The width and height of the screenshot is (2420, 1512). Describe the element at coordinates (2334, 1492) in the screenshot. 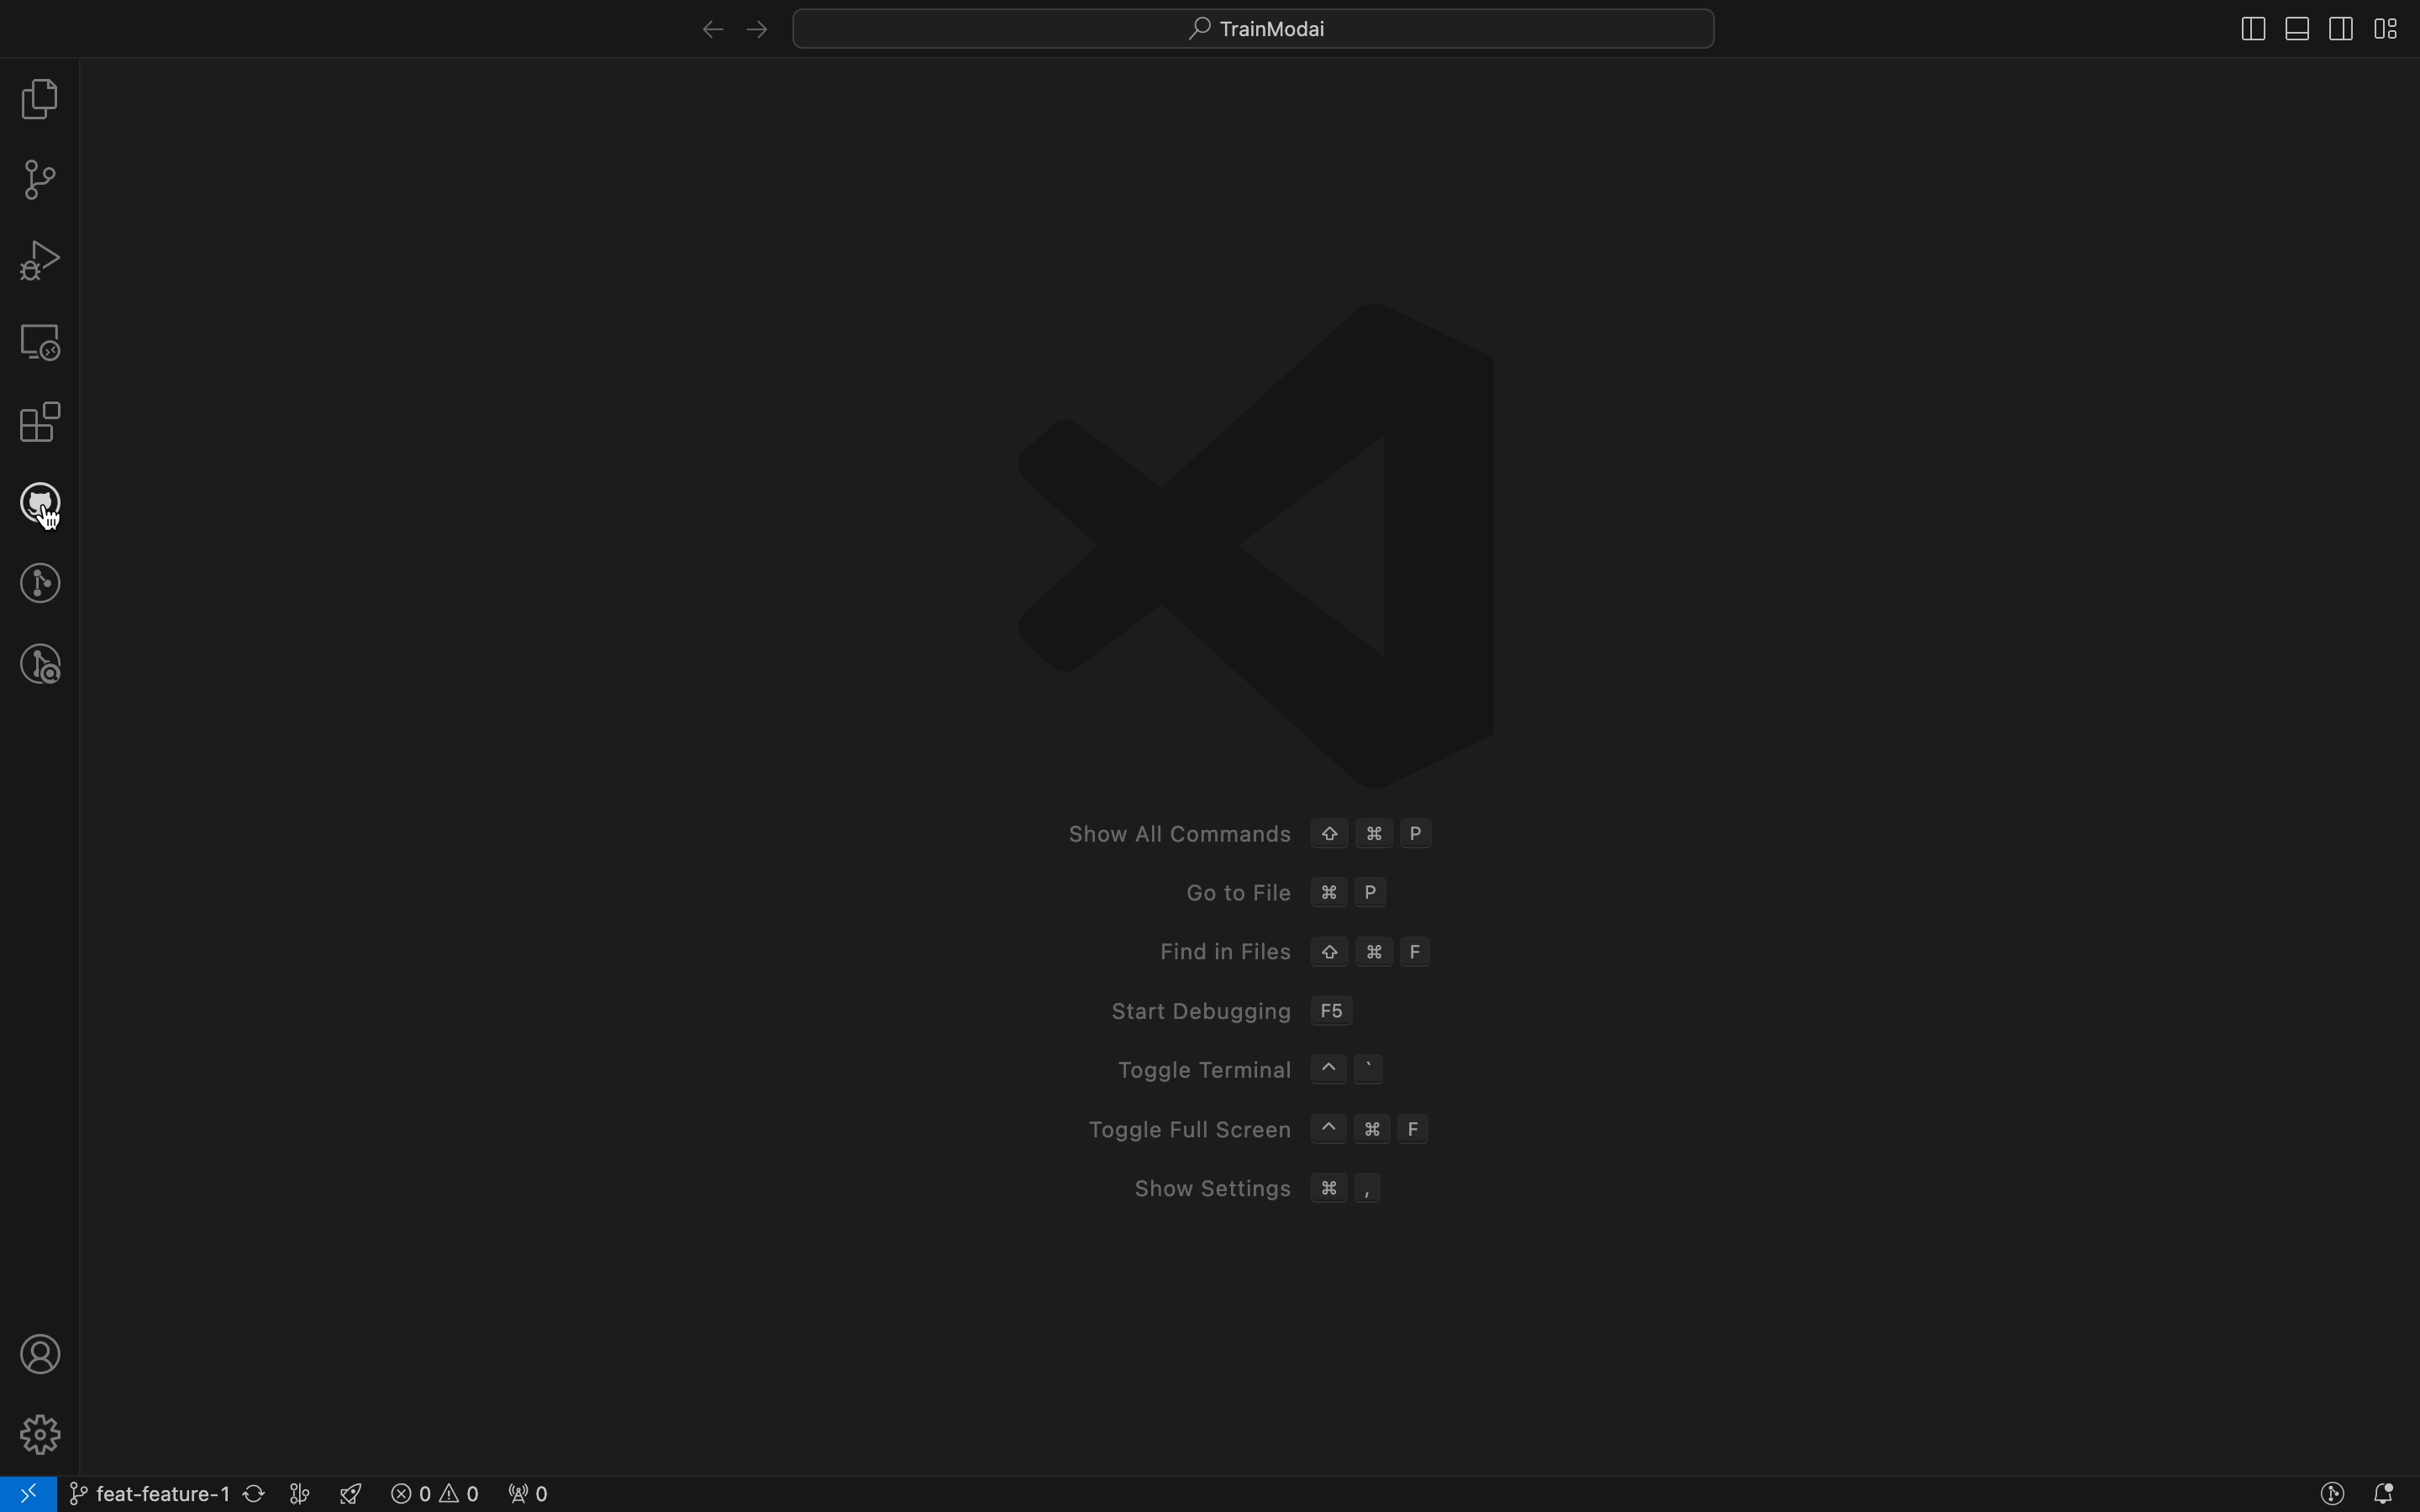

I see `git lens` at that location.